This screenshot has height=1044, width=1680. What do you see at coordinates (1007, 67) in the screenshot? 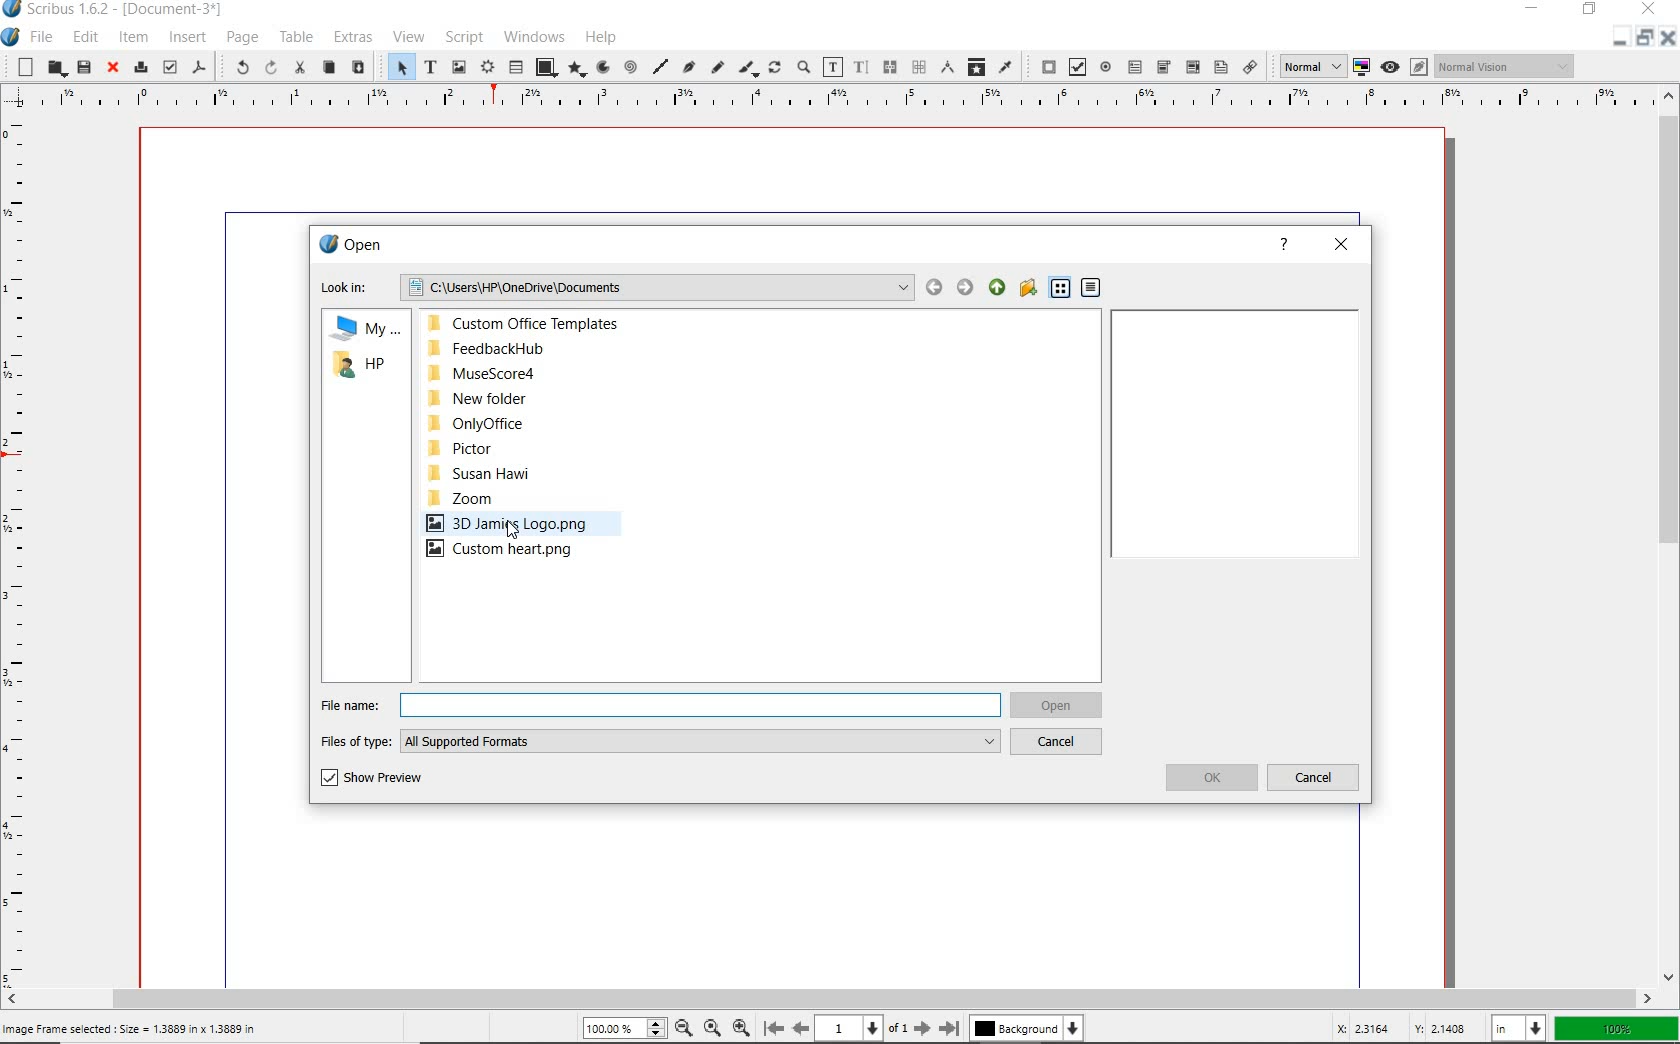
I see `eye dropper` at bounding box center [1007, 67].